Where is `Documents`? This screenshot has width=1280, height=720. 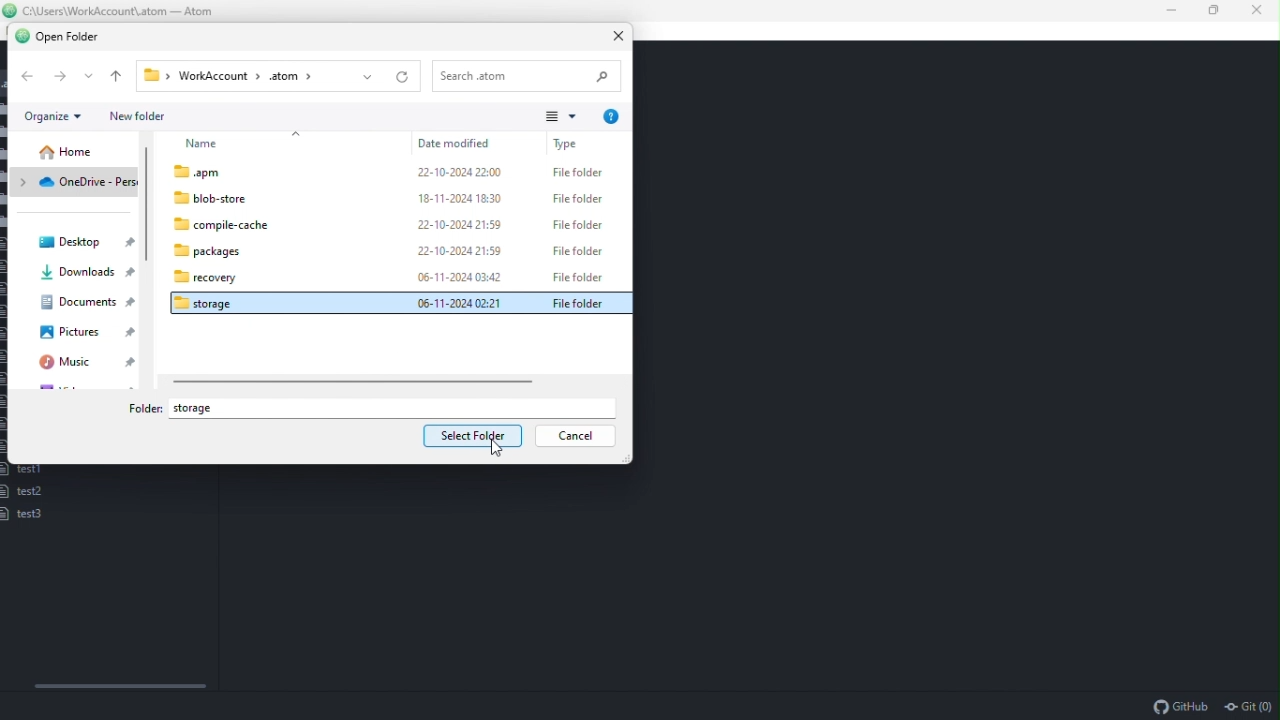
Documents is located at coordinates (87, 302).